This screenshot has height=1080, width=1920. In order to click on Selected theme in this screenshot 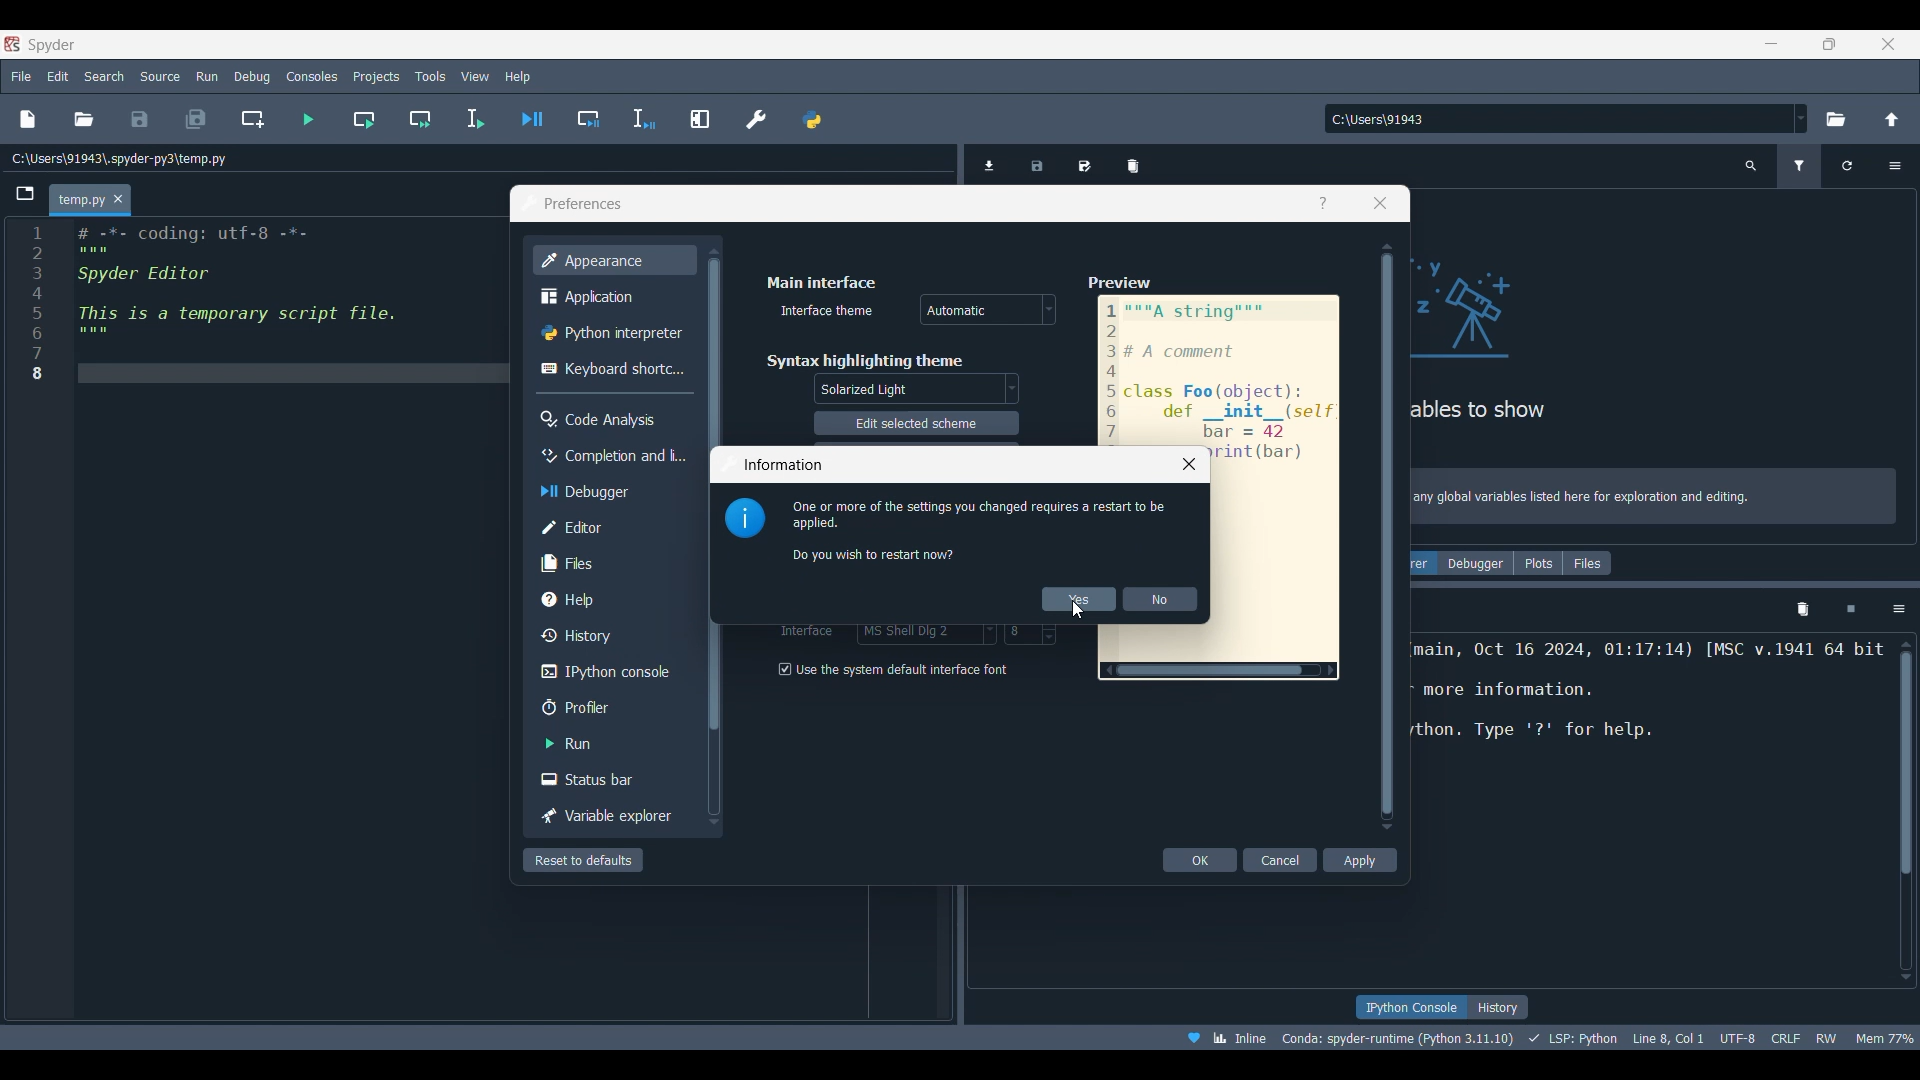, I will do `click(919, 388)`.